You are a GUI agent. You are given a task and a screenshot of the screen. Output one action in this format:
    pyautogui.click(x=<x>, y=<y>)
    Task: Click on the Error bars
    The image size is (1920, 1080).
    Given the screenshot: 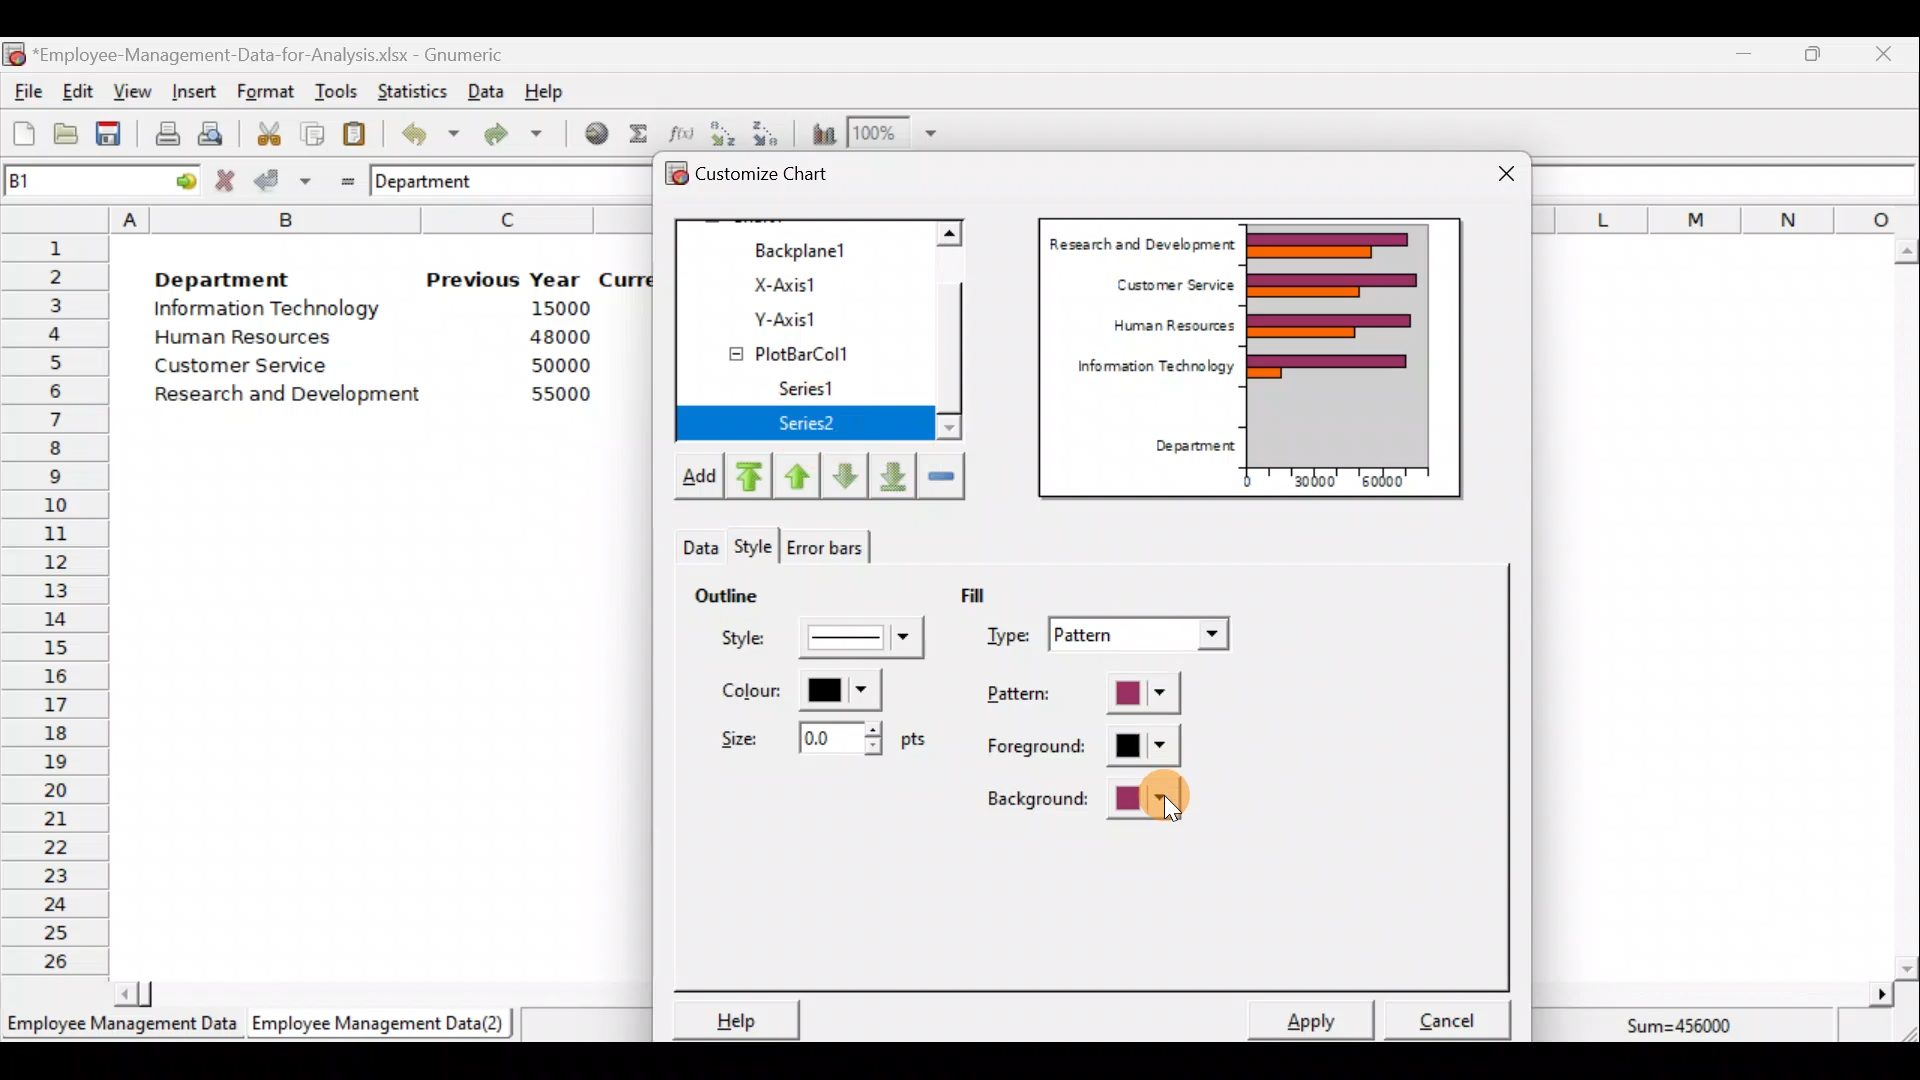 What is the action you would take?
    pyautogui.click(x=824, y=543)
    